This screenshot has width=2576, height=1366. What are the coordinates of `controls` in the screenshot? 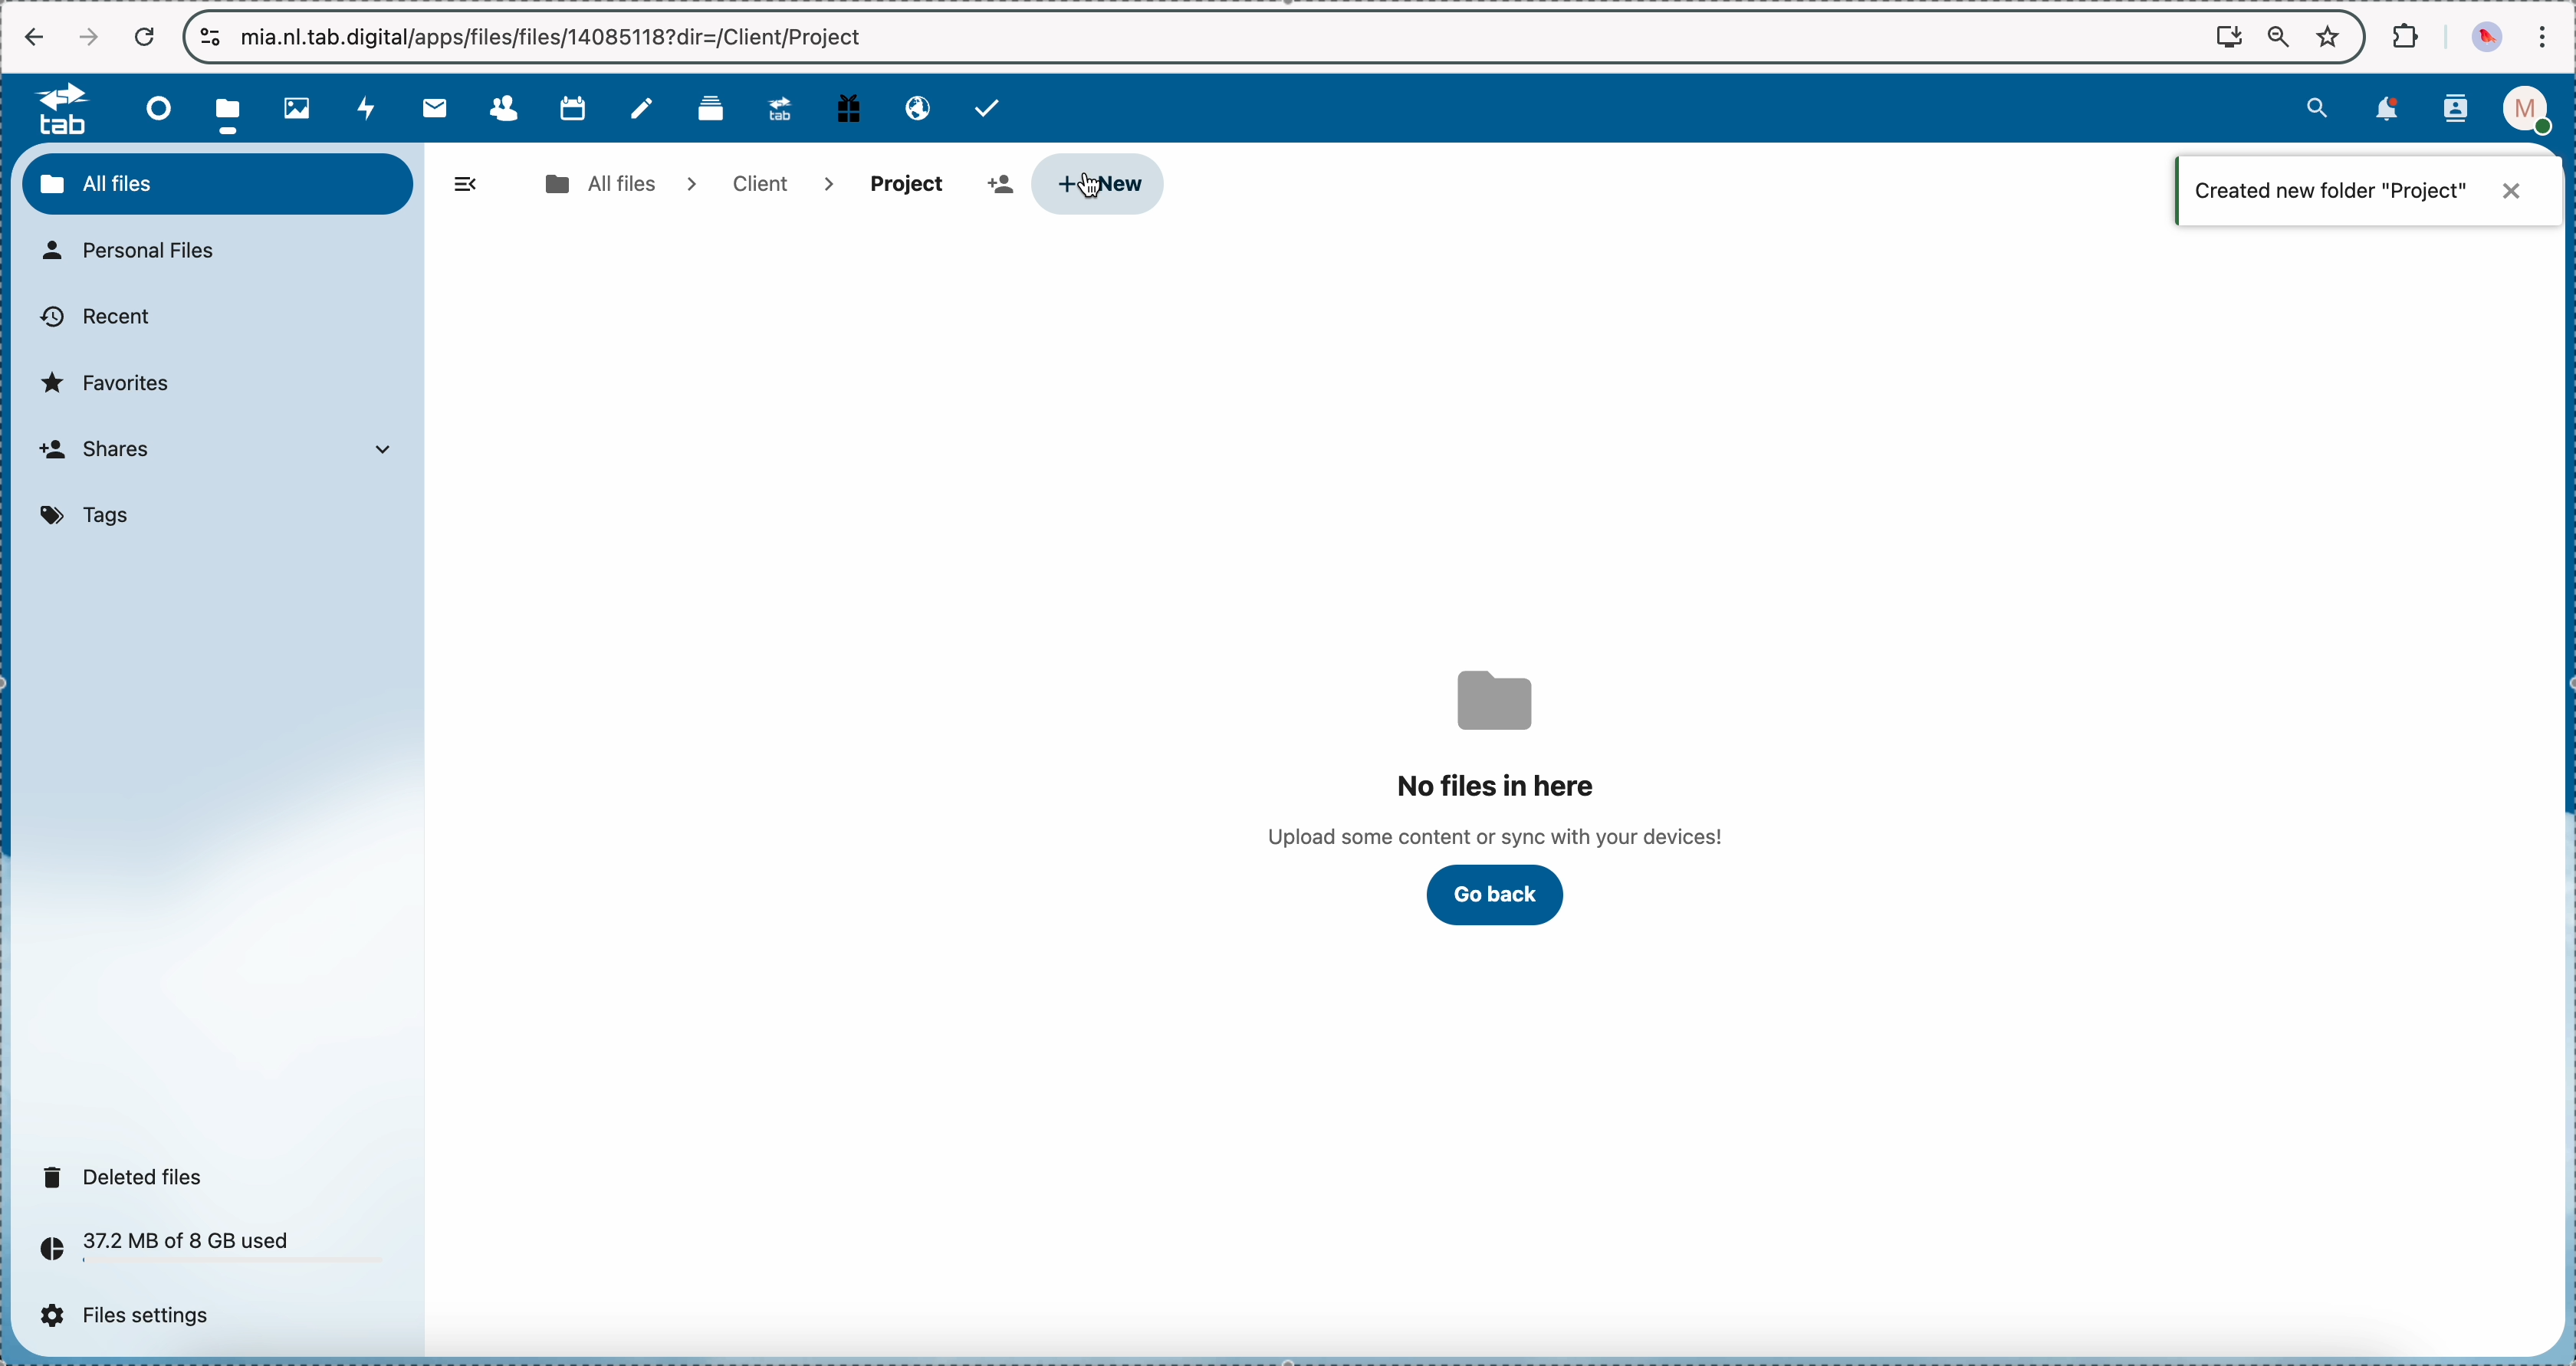 It's located at (212, 37).